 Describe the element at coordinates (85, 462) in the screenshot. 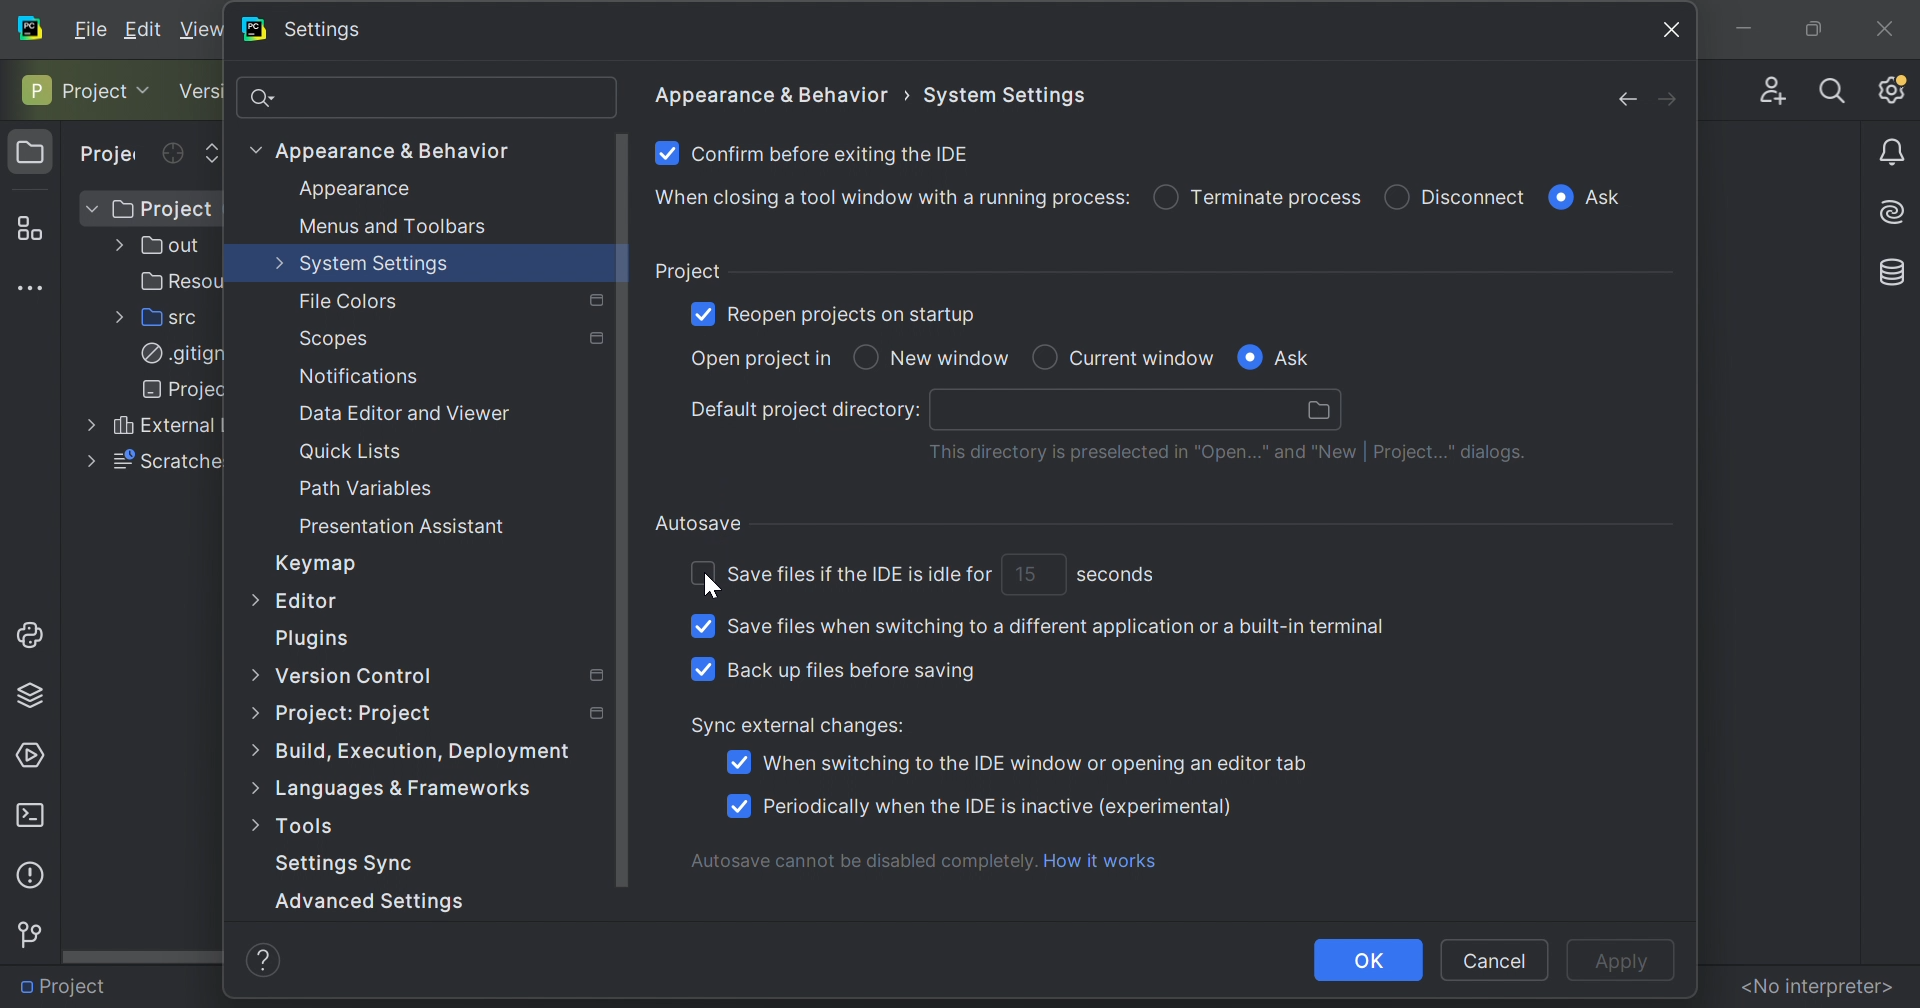

I see `More` at that location.